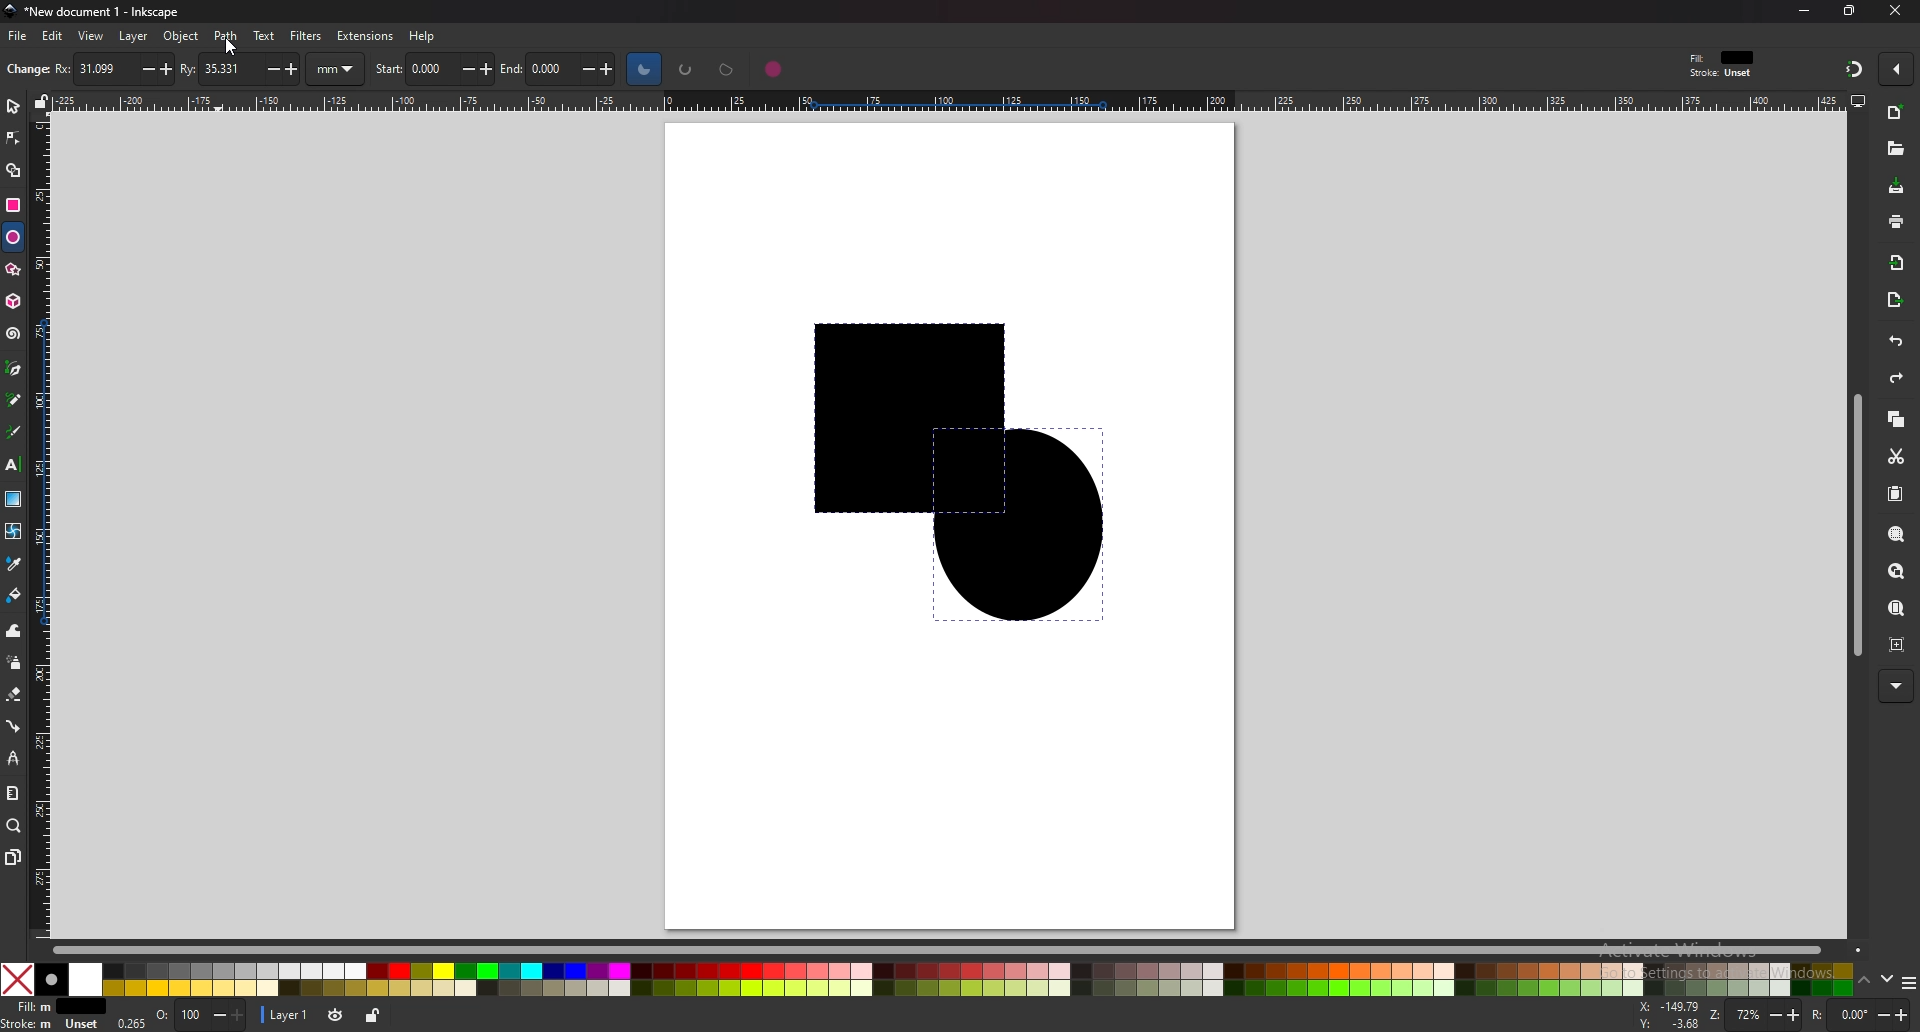  I want to click on toggle lock, so click(370, 1015).